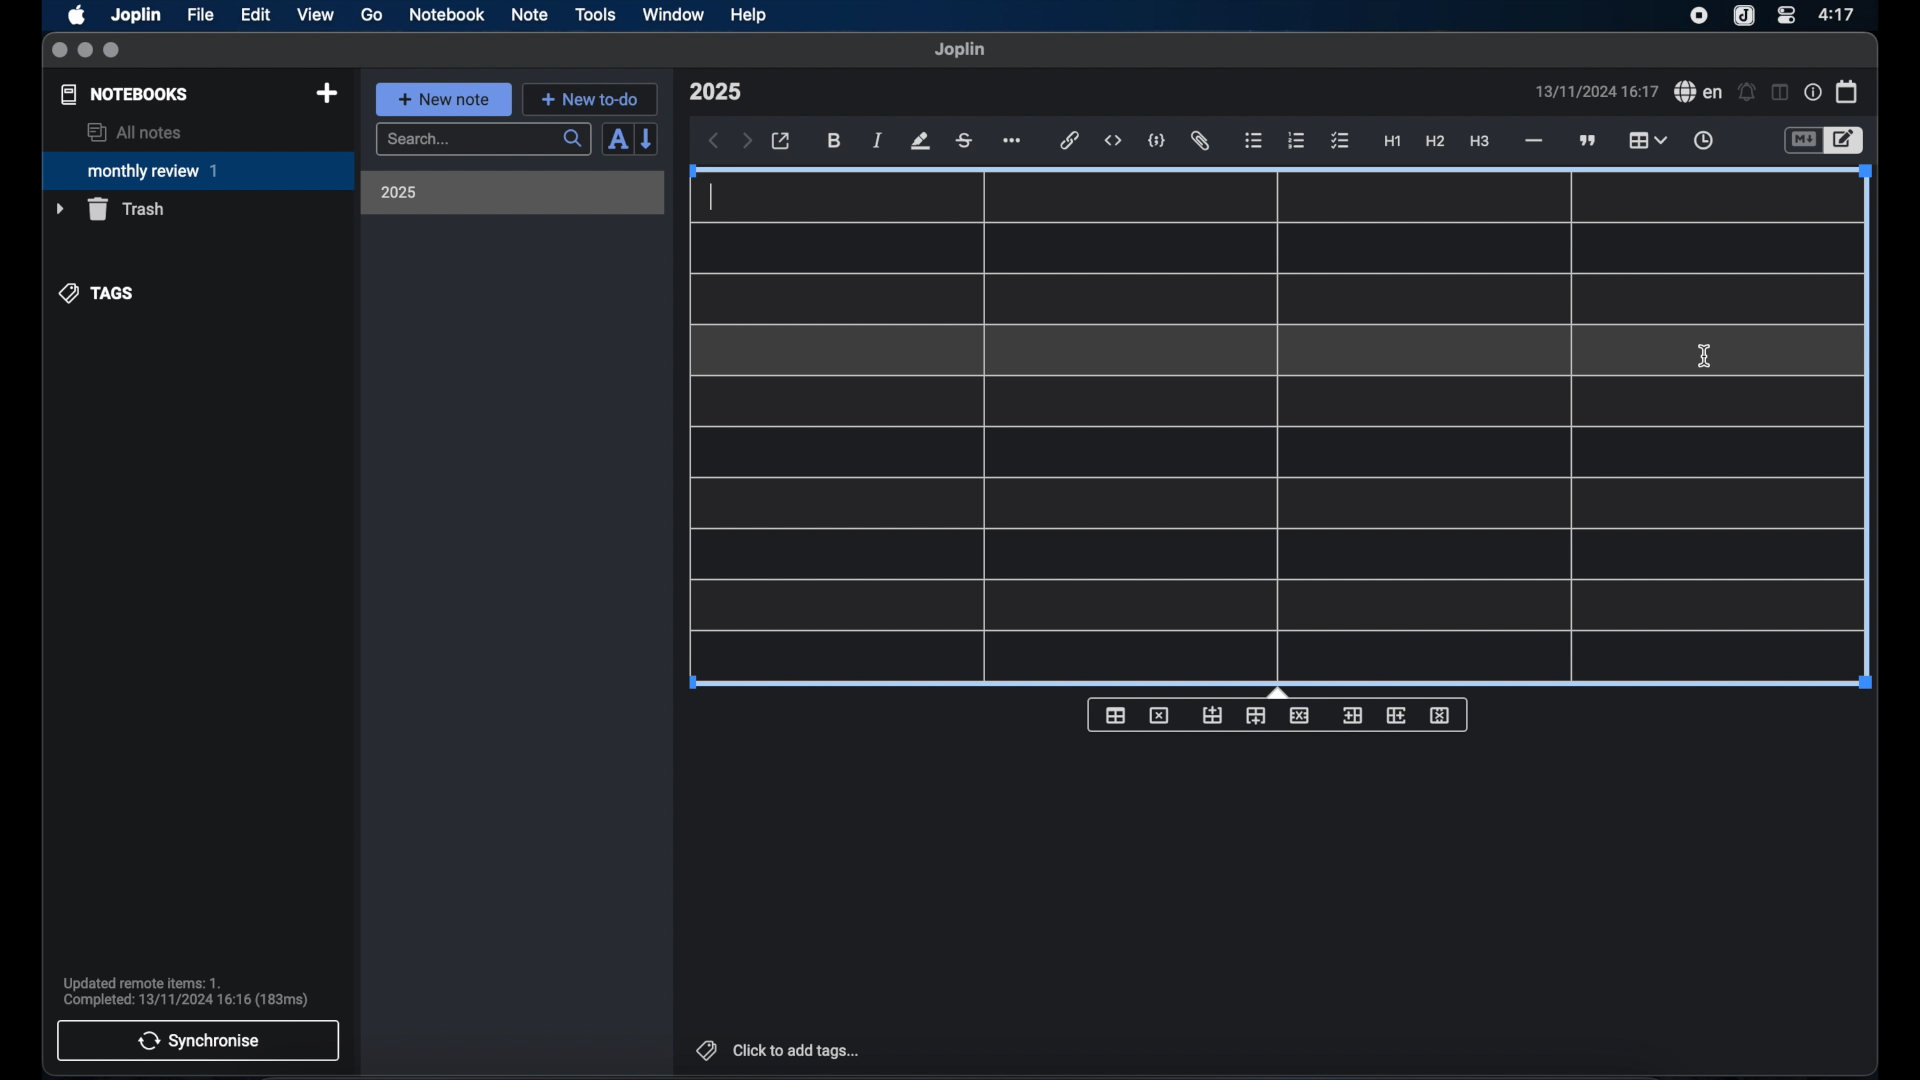 Image resolution: width=1920 pixels, height=1080 pixels. I want to click on table highlighted, so click(1645, 140).